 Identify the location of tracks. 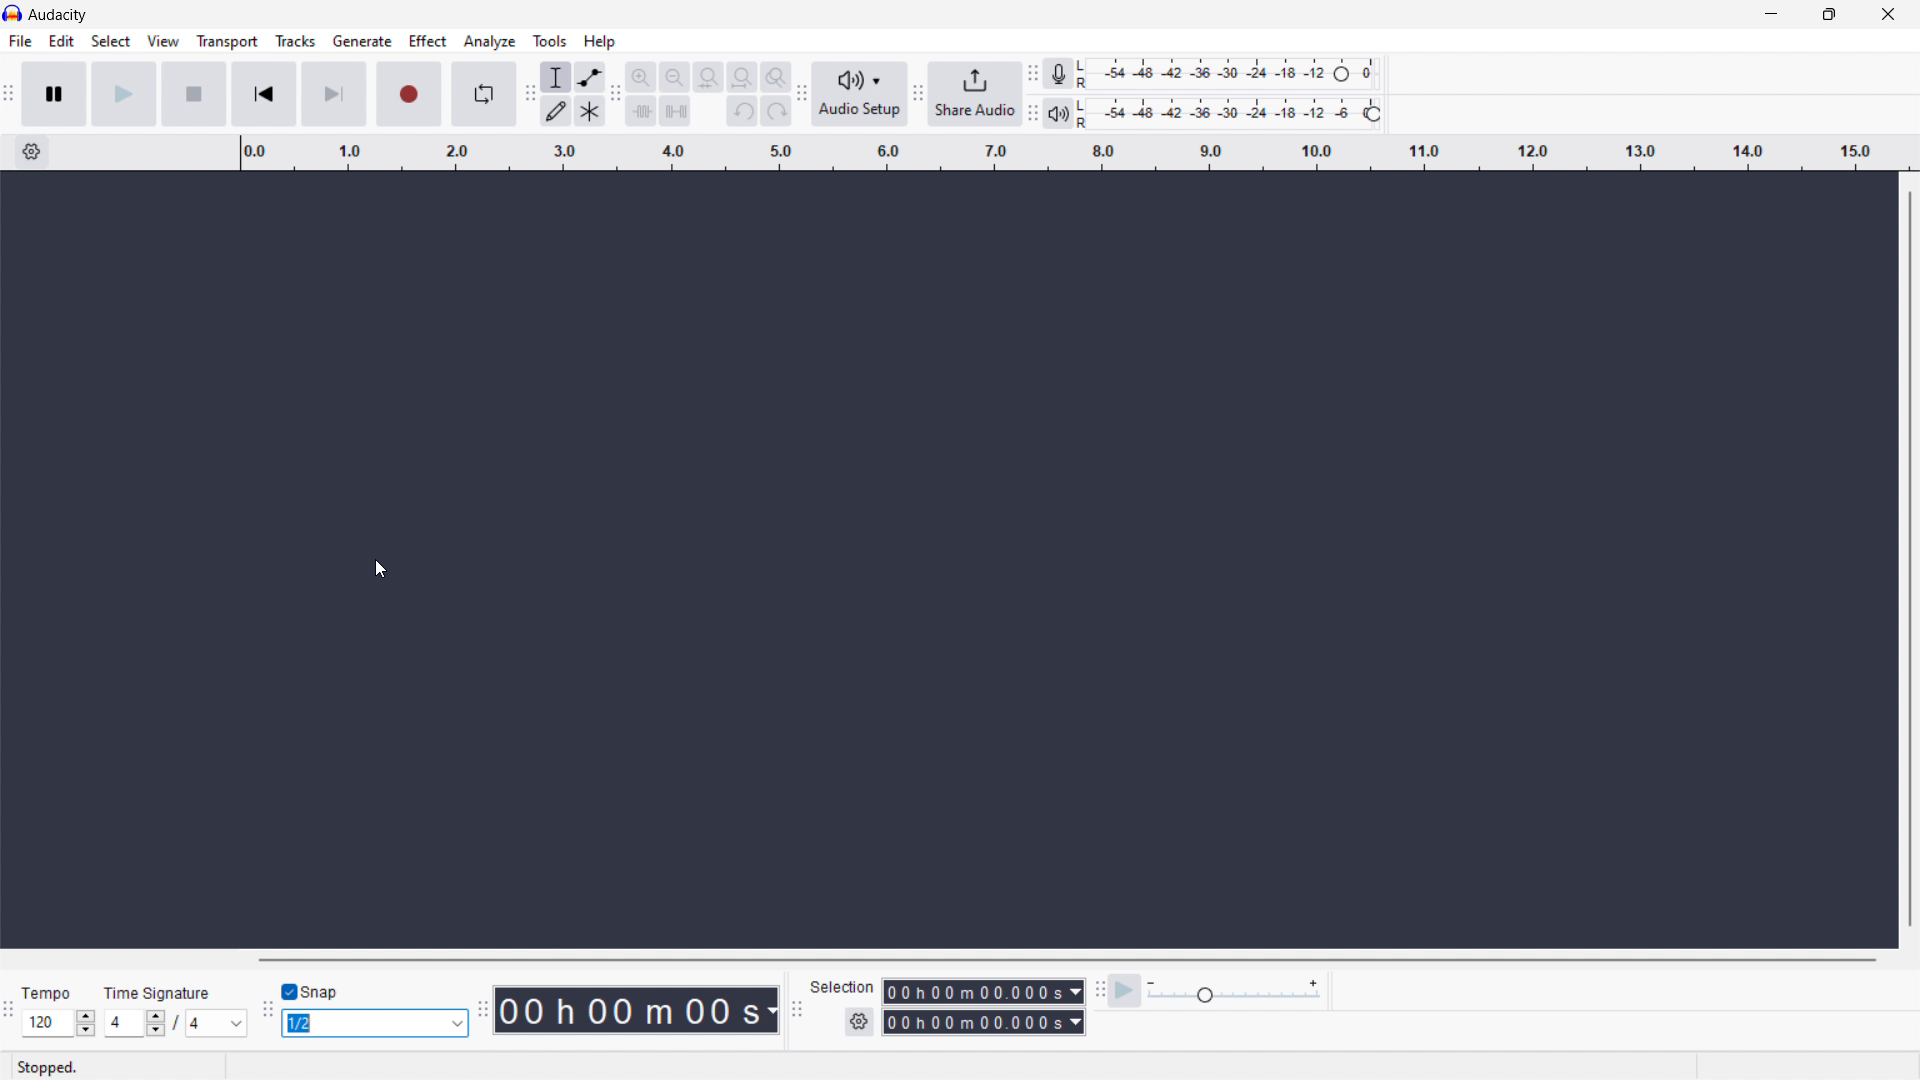
(296, 42).